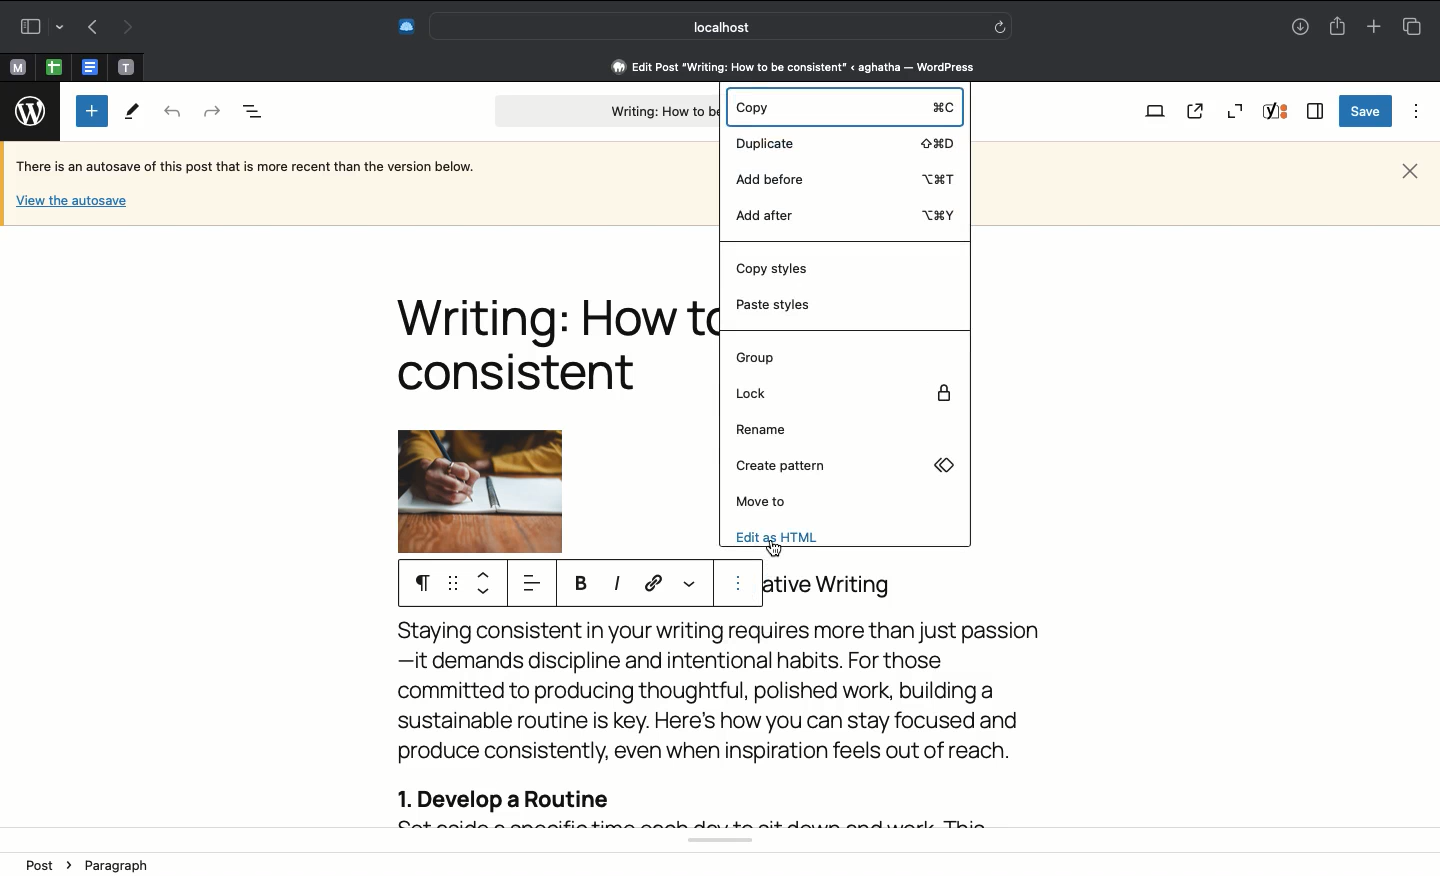 The height and width of the screenshot is (876, 1440). I want to click on Next page, so click(130, 26).